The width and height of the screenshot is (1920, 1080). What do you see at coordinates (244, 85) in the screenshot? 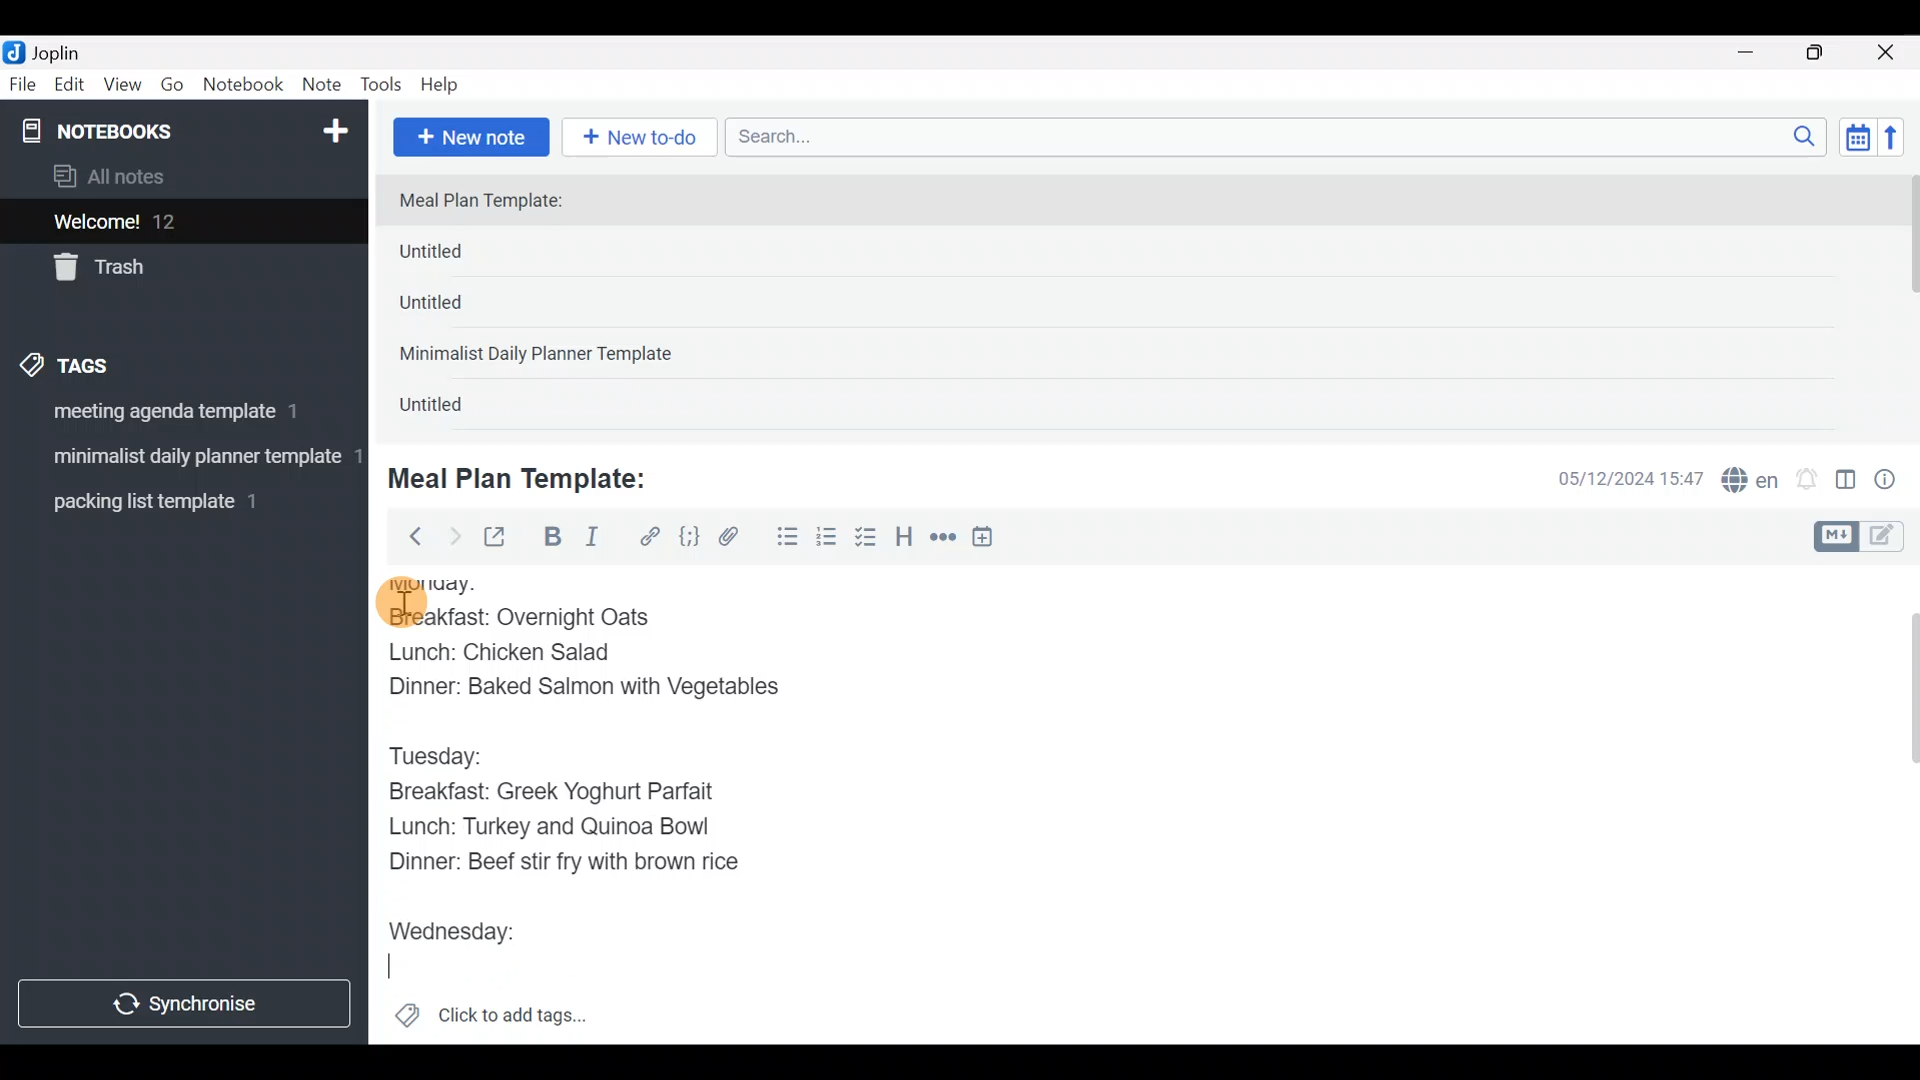
I see `Notebook` at bounding box center [244, 85].